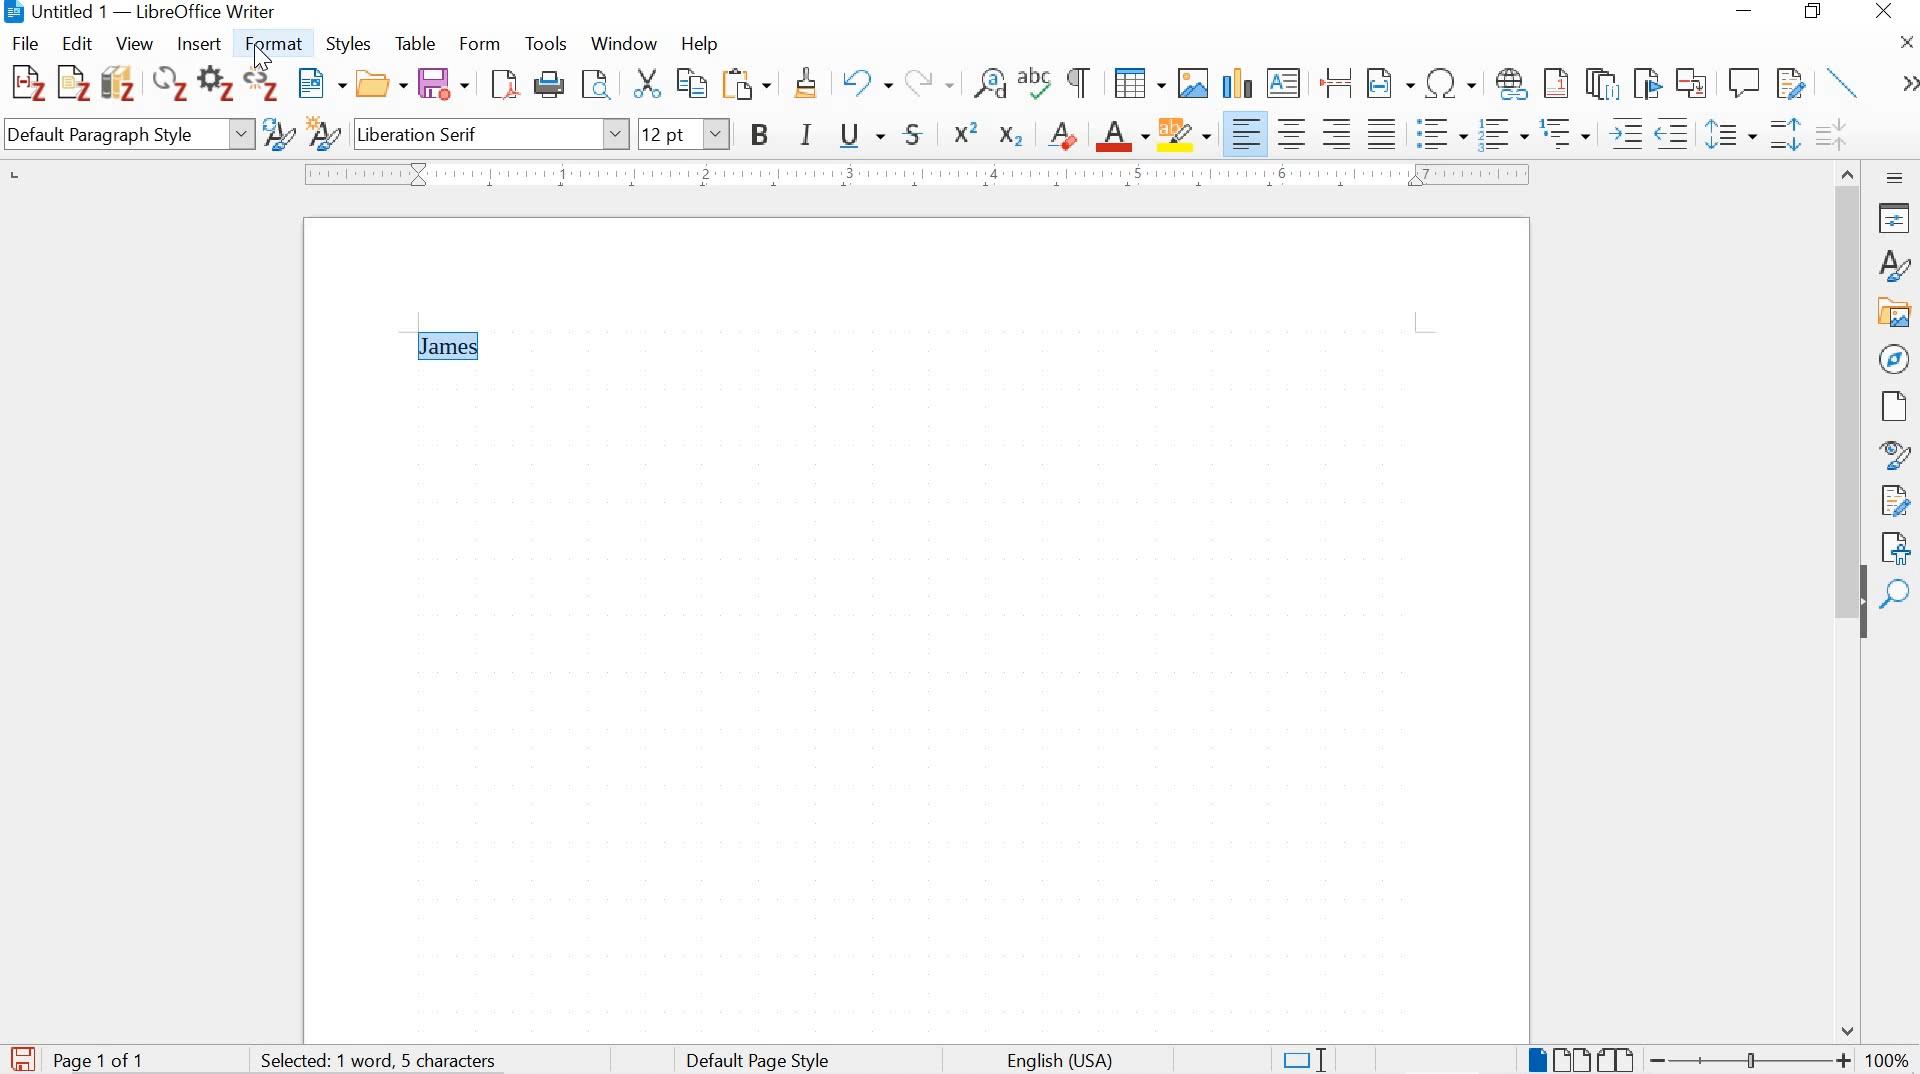 The image size is (1920, 1074). Describe the element at coordinates (277, 44) in the screenshot. I see `format` at that location.